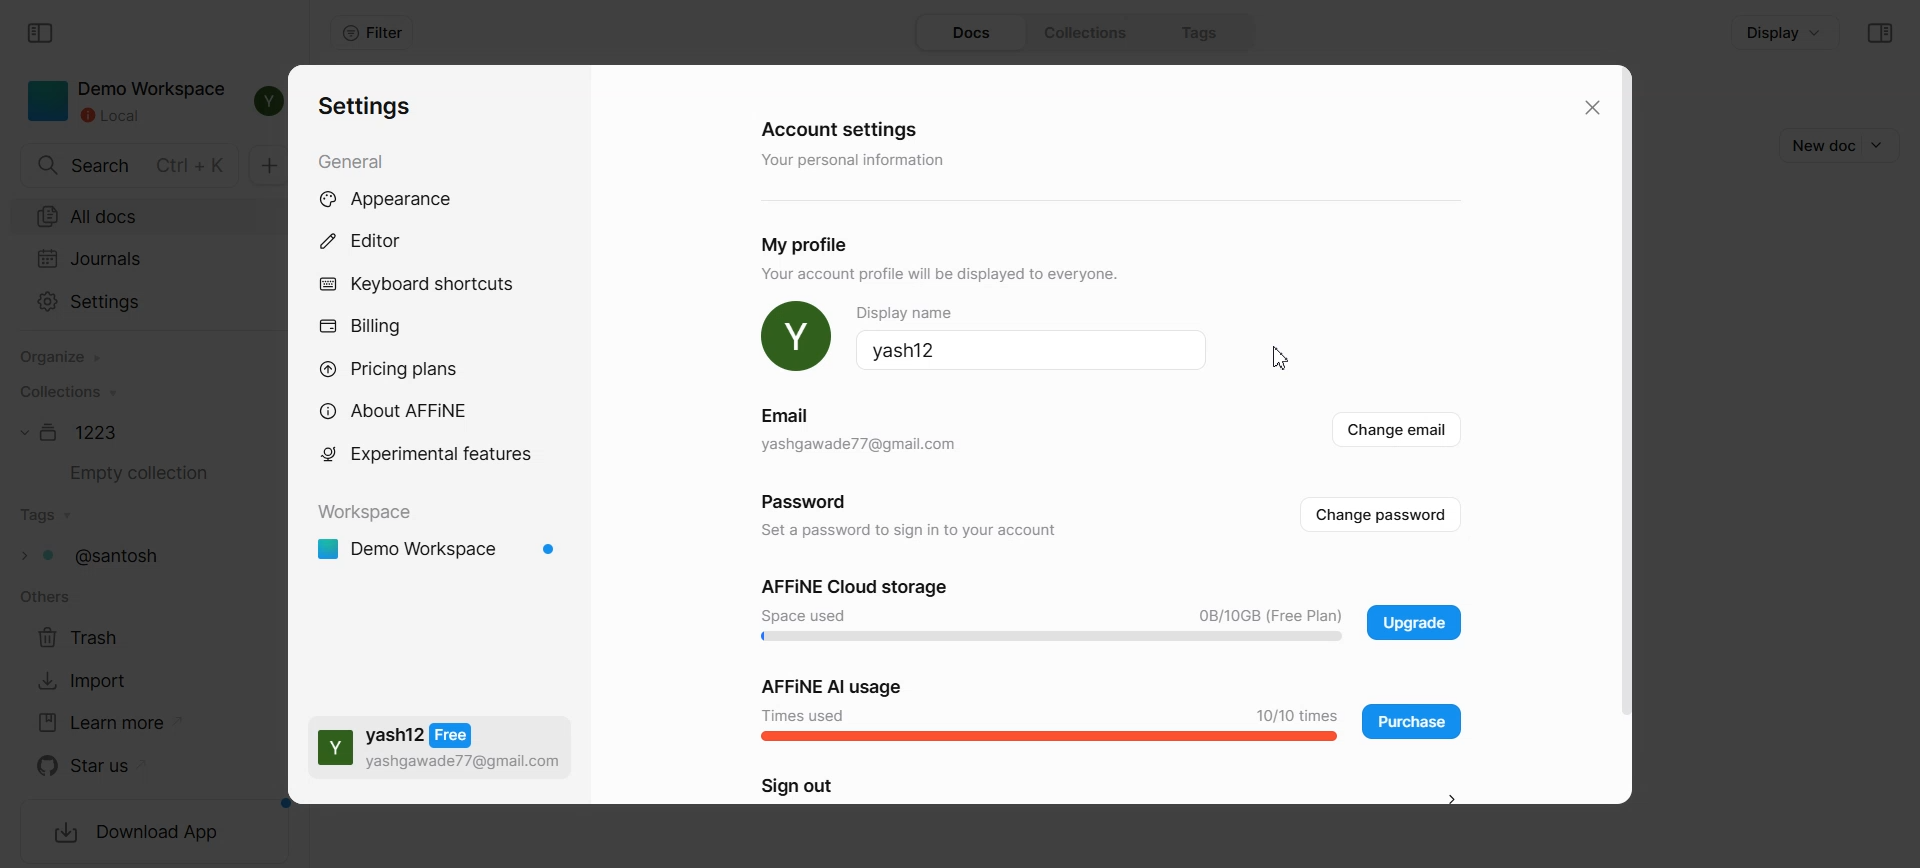 The image size is (1920, 868). I want to click on Demo workspace, so click(440, 551).